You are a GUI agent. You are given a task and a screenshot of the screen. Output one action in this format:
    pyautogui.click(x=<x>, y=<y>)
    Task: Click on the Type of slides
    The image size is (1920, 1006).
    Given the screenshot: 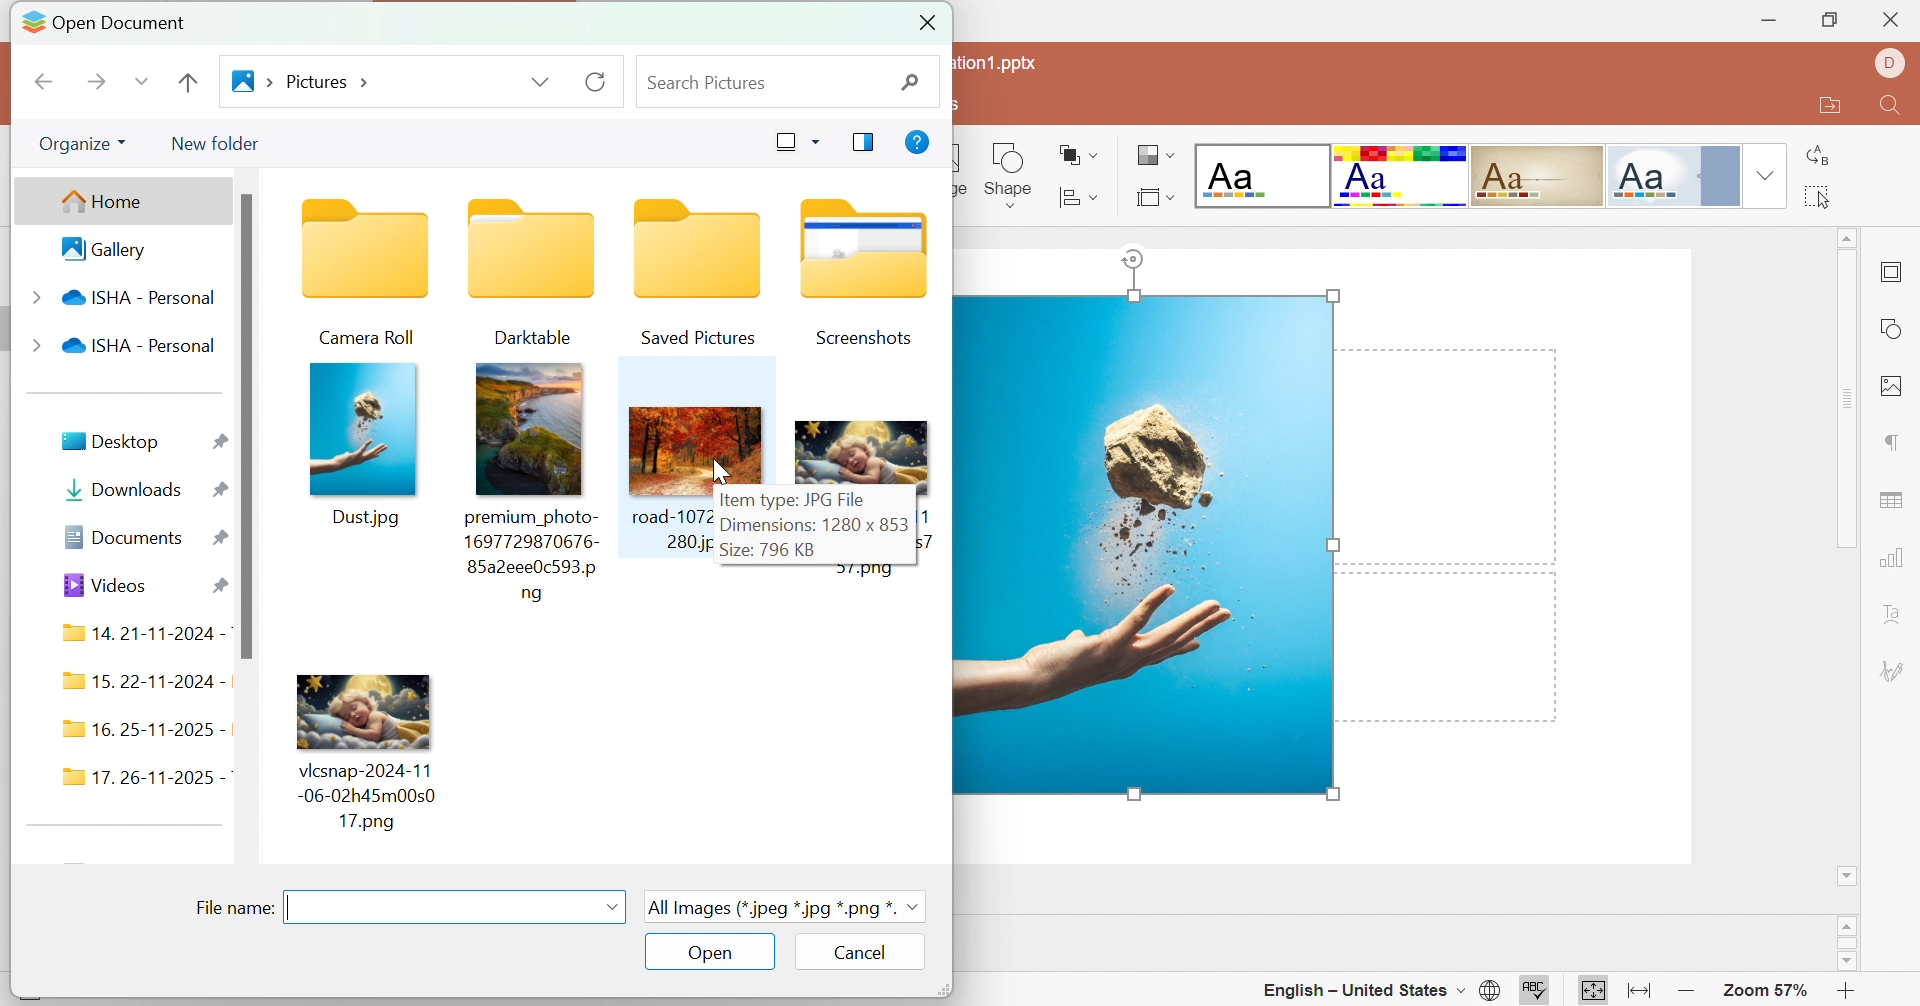 What is the action you would take?
    pyautogui.click(x=1463, y=175)
    